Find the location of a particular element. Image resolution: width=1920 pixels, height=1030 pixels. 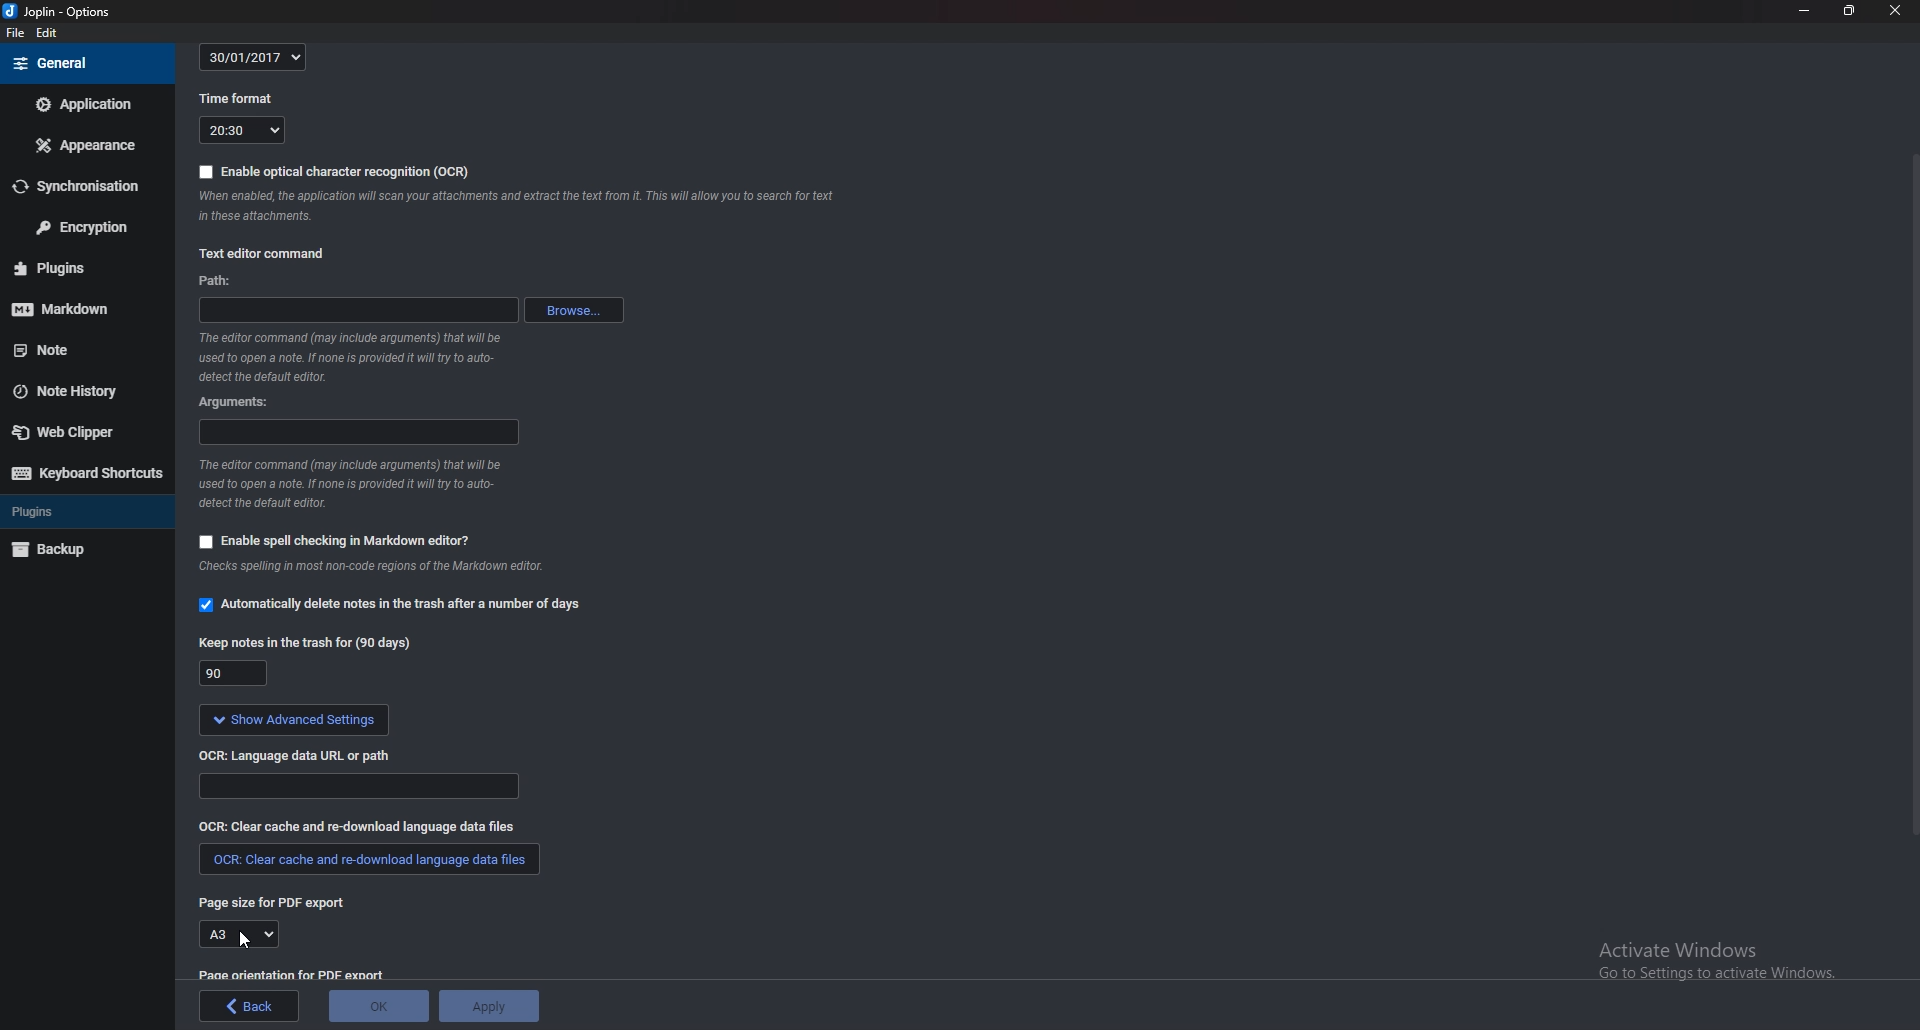

Apply is located at coordinates (489, 1007).